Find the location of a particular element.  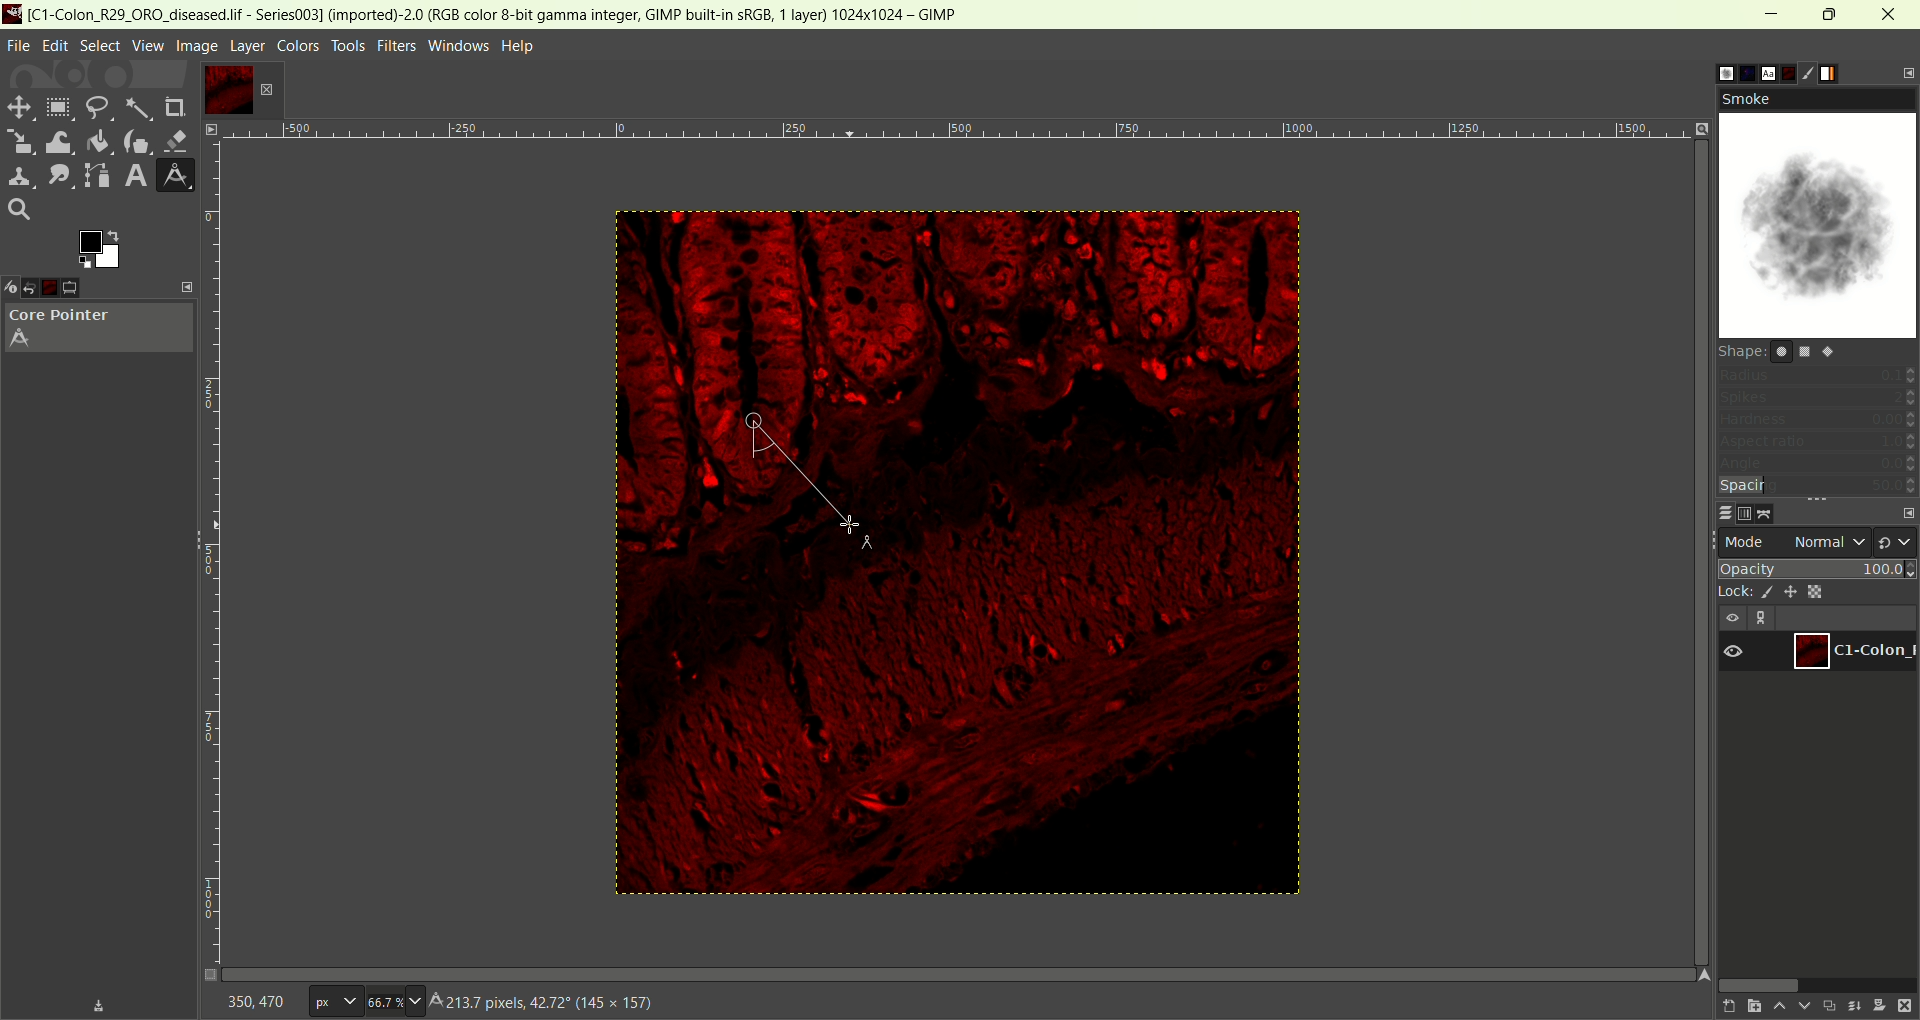

text tool is located at coordinates (134, 176).